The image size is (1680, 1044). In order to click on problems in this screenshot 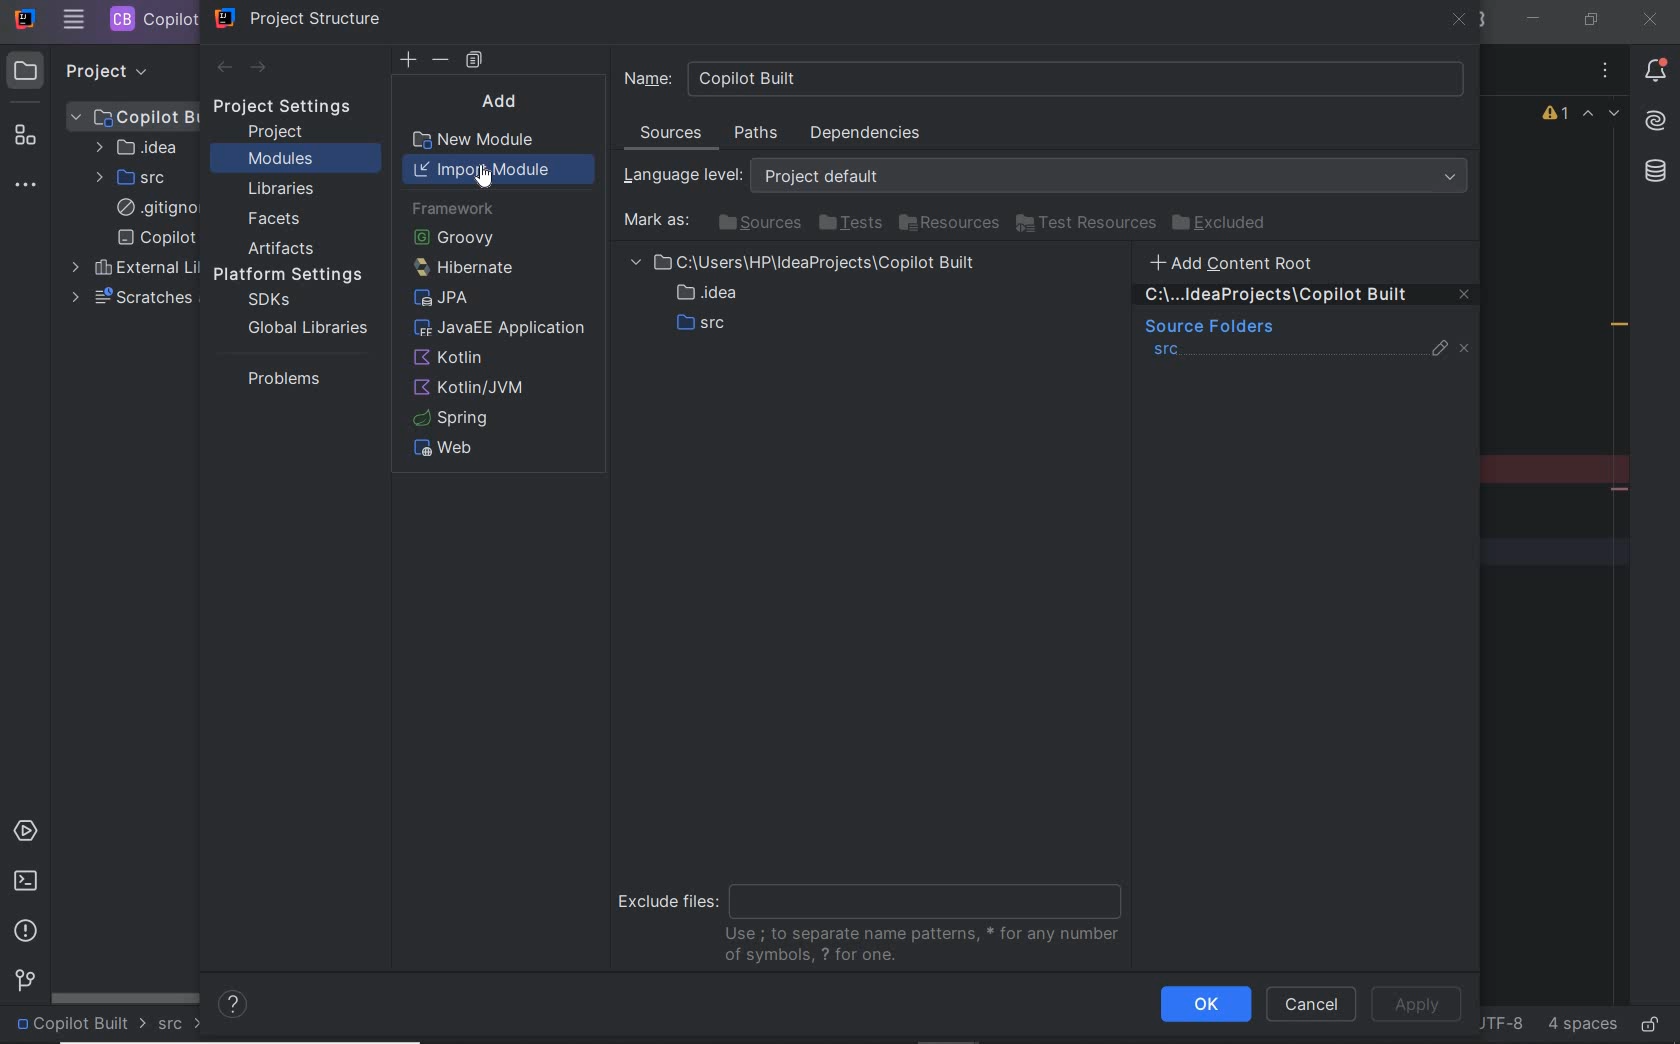, I will do `click(279, 378)`.